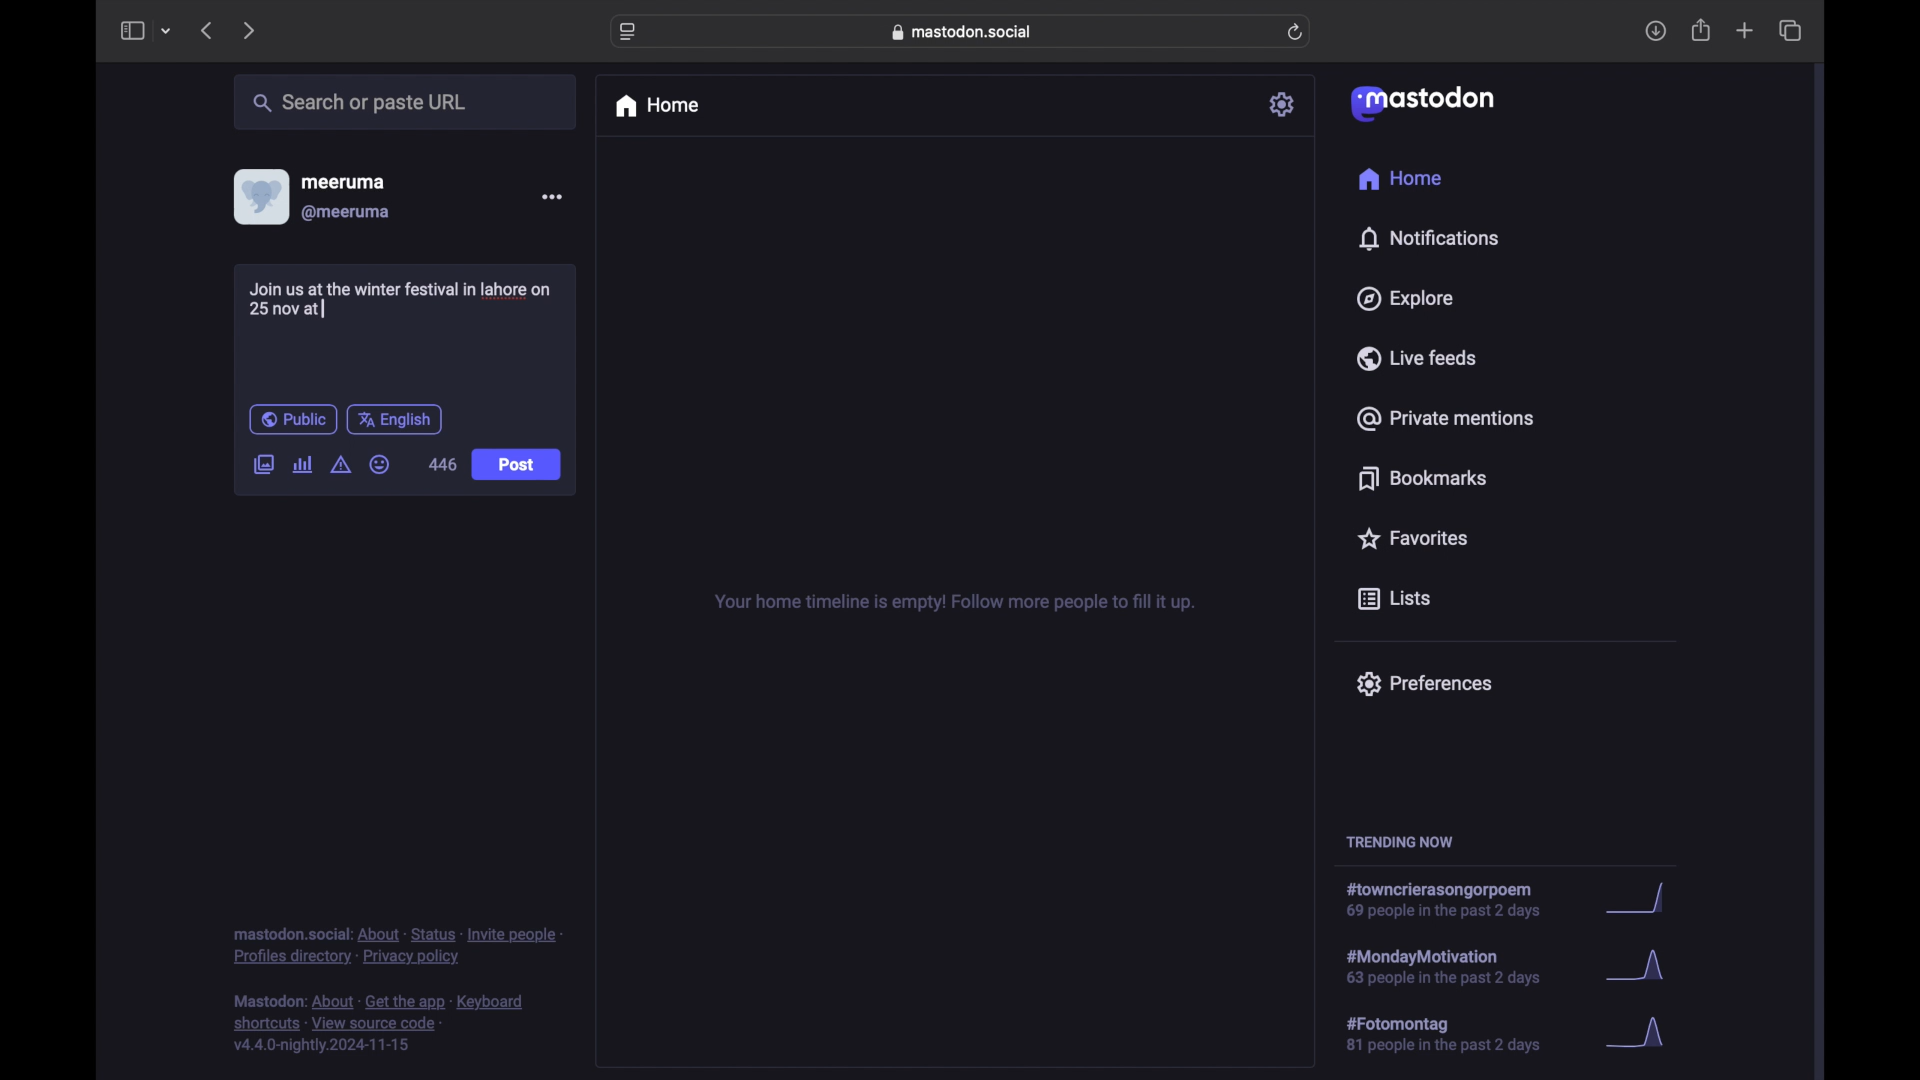  Describe the element at coordinates (359, 103) in the screenshot. I see `search or paste url` at that location.